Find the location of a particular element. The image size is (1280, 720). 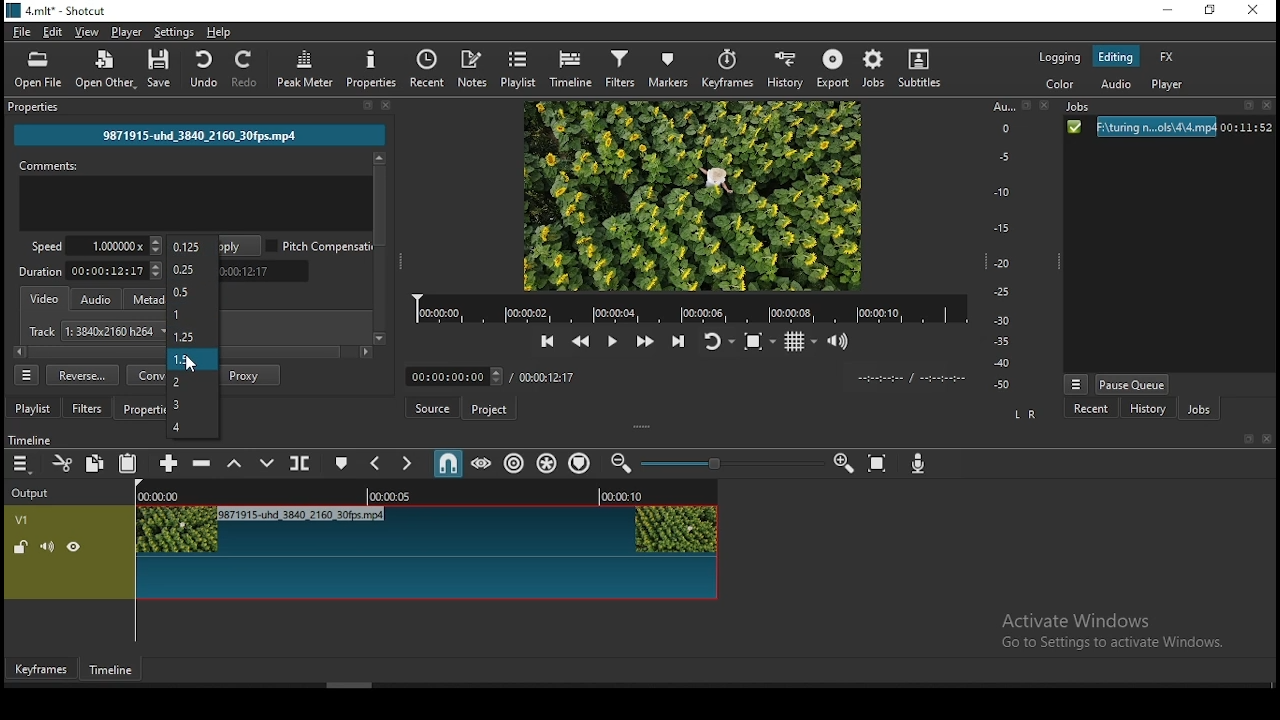

view is located at coordinates (84, 31).